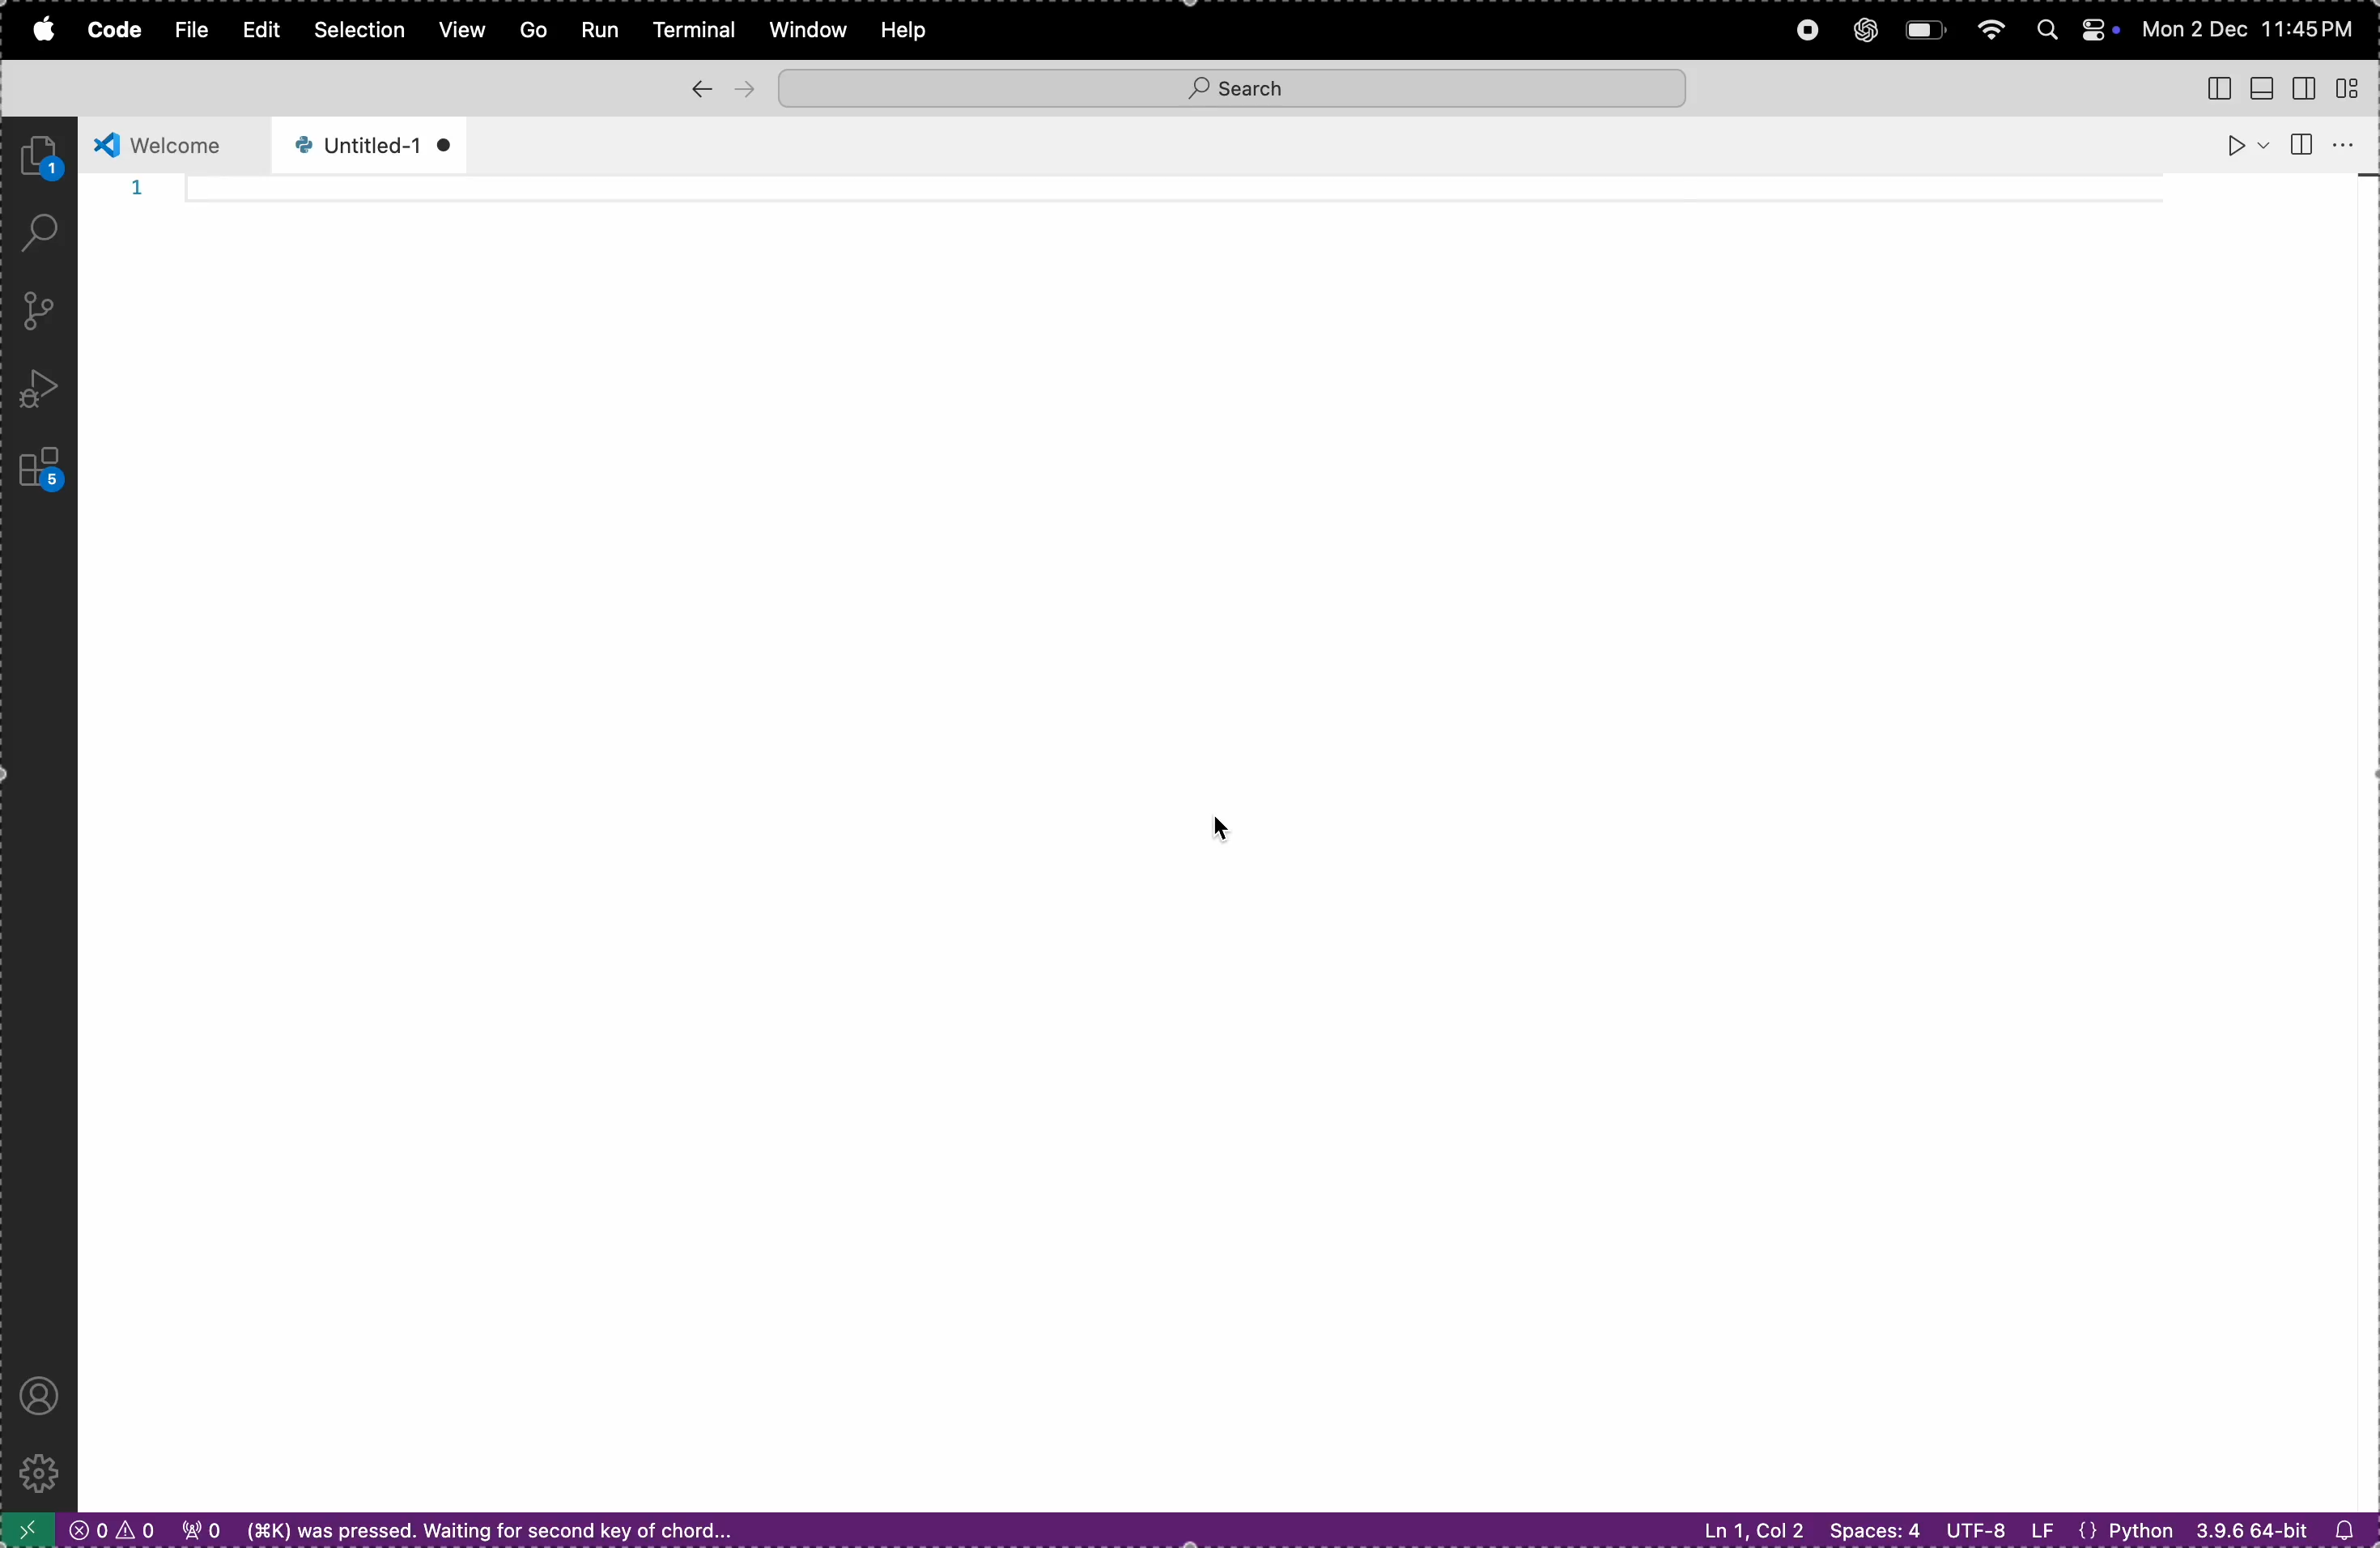 The image size is (2380, 1548). What do you see at coordinates (106, 30) in the screenshot?
I see `code` at bounding box center [106, 30].